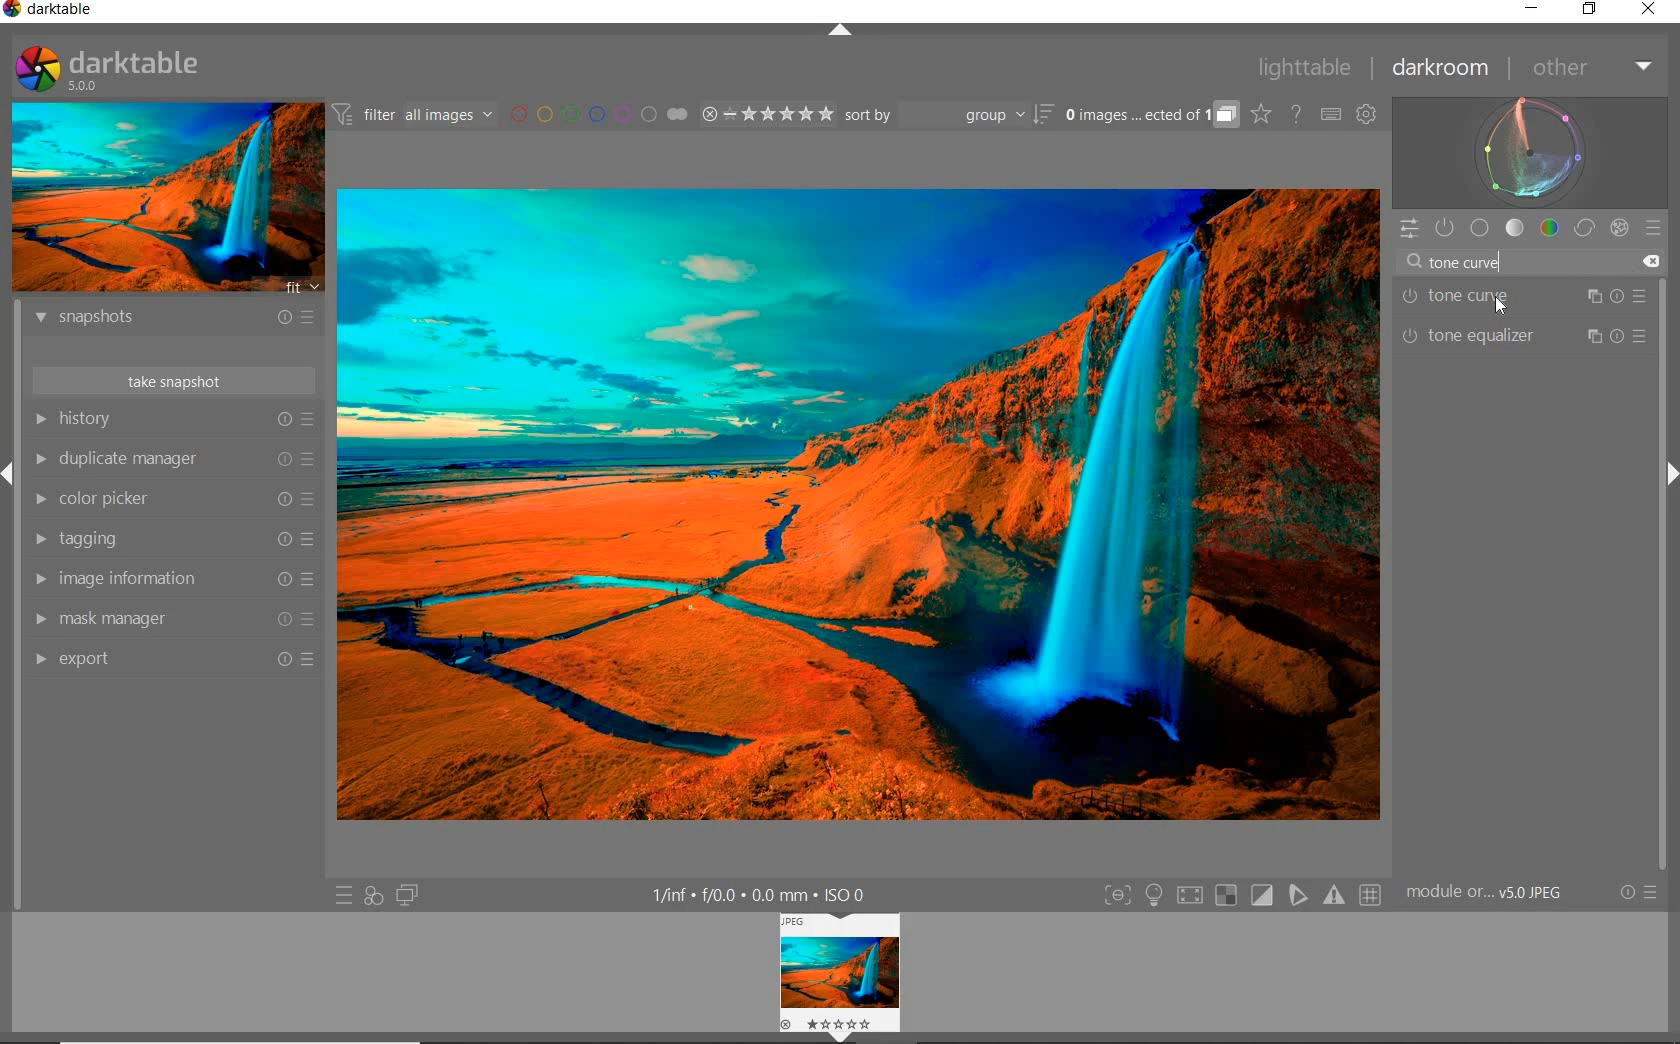 Image resolution: width=1680 pixels, height=1044 pixels. Describe the element at coordinates (1366, 114) in the screenshot. I see `SHOW GLOBAL PREFERENCES` at that location.